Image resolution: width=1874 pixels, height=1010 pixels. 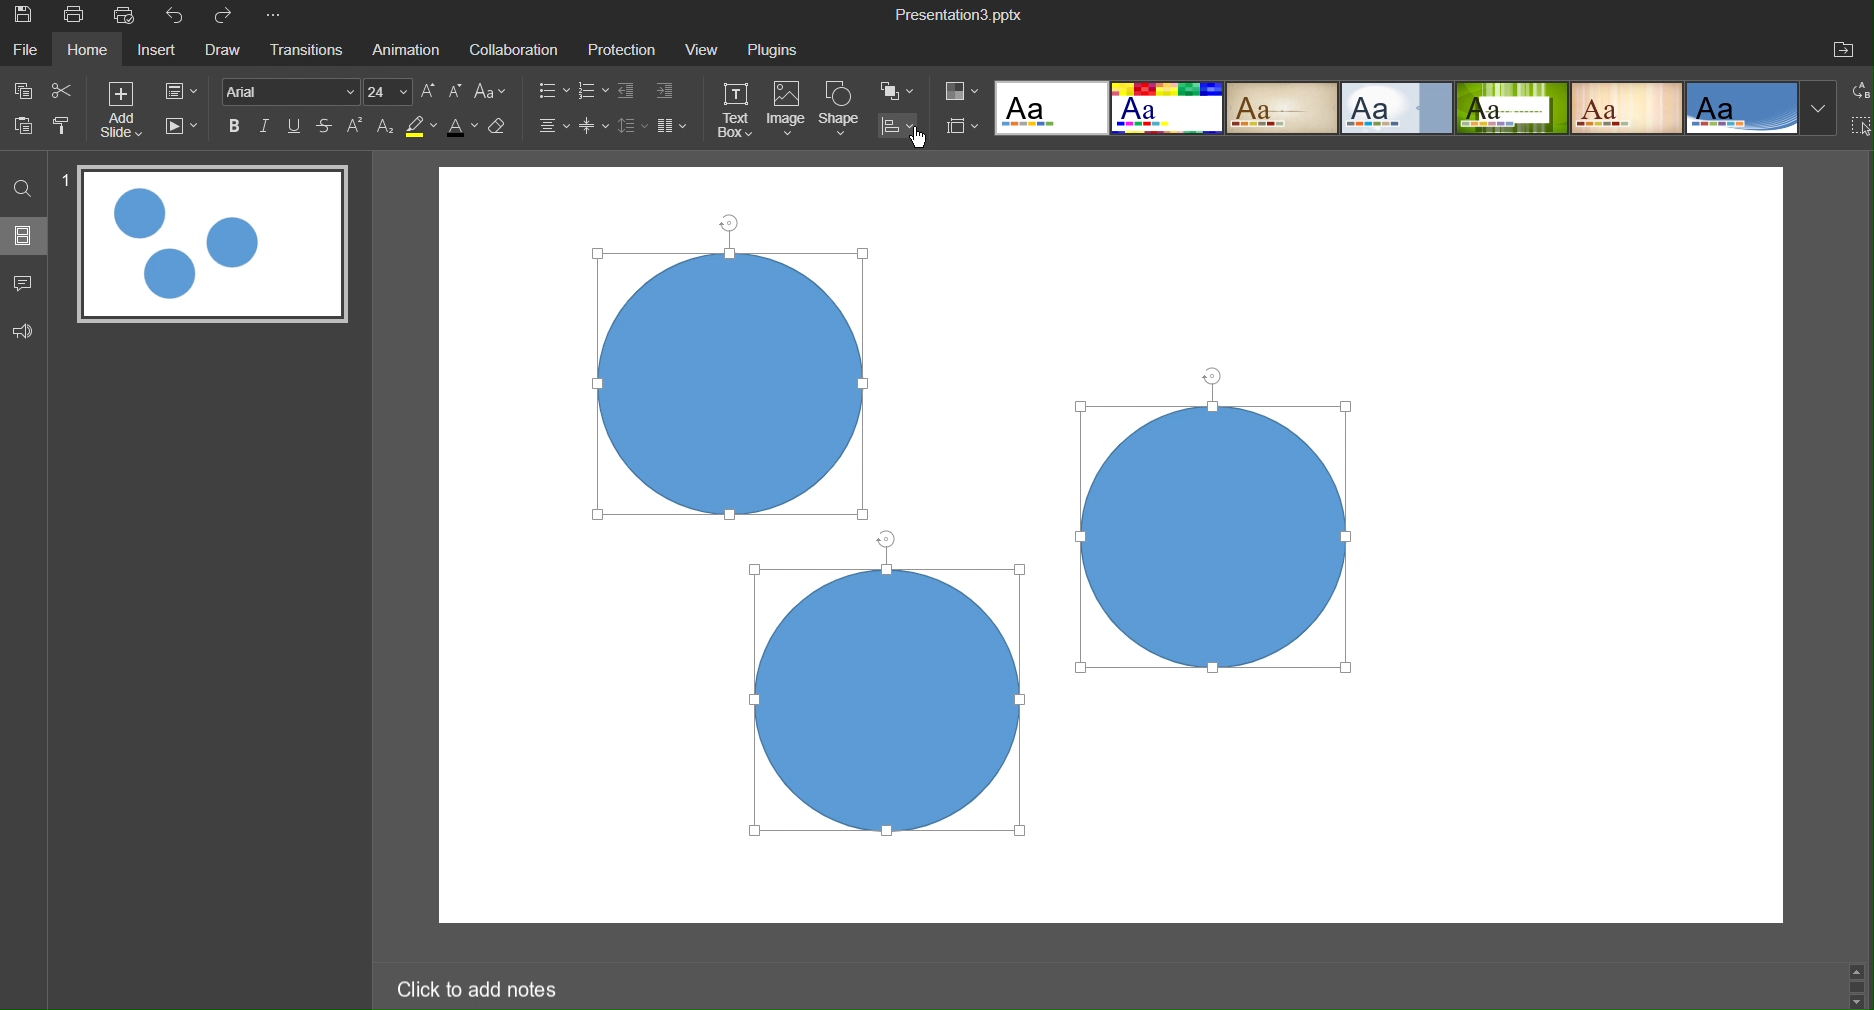 What do you see at coordinates (631, 126) in the screenshot?
I see `Line Spacing` at bounding box center [631, 126].